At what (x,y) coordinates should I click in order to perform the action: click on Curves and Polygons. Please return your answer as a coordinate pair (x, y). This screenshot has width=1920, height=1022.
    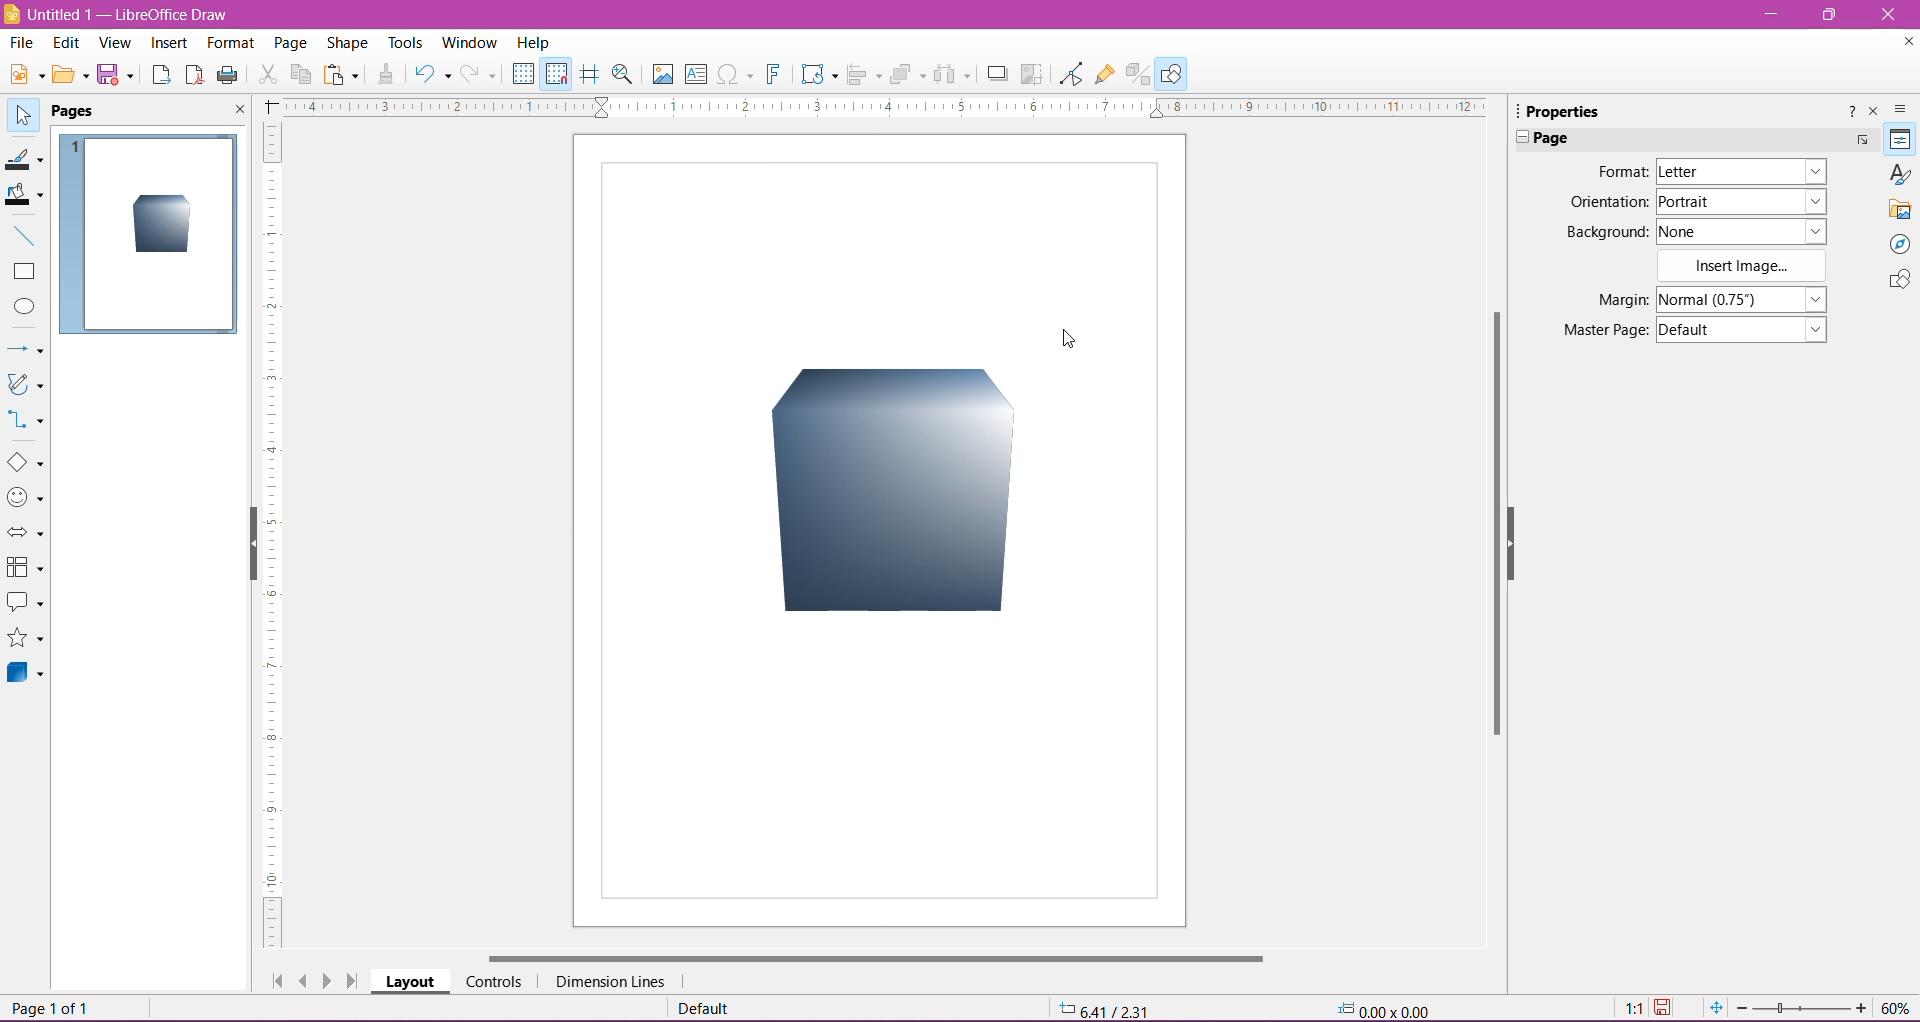
    Looking at the image, I should click on (25, 386).